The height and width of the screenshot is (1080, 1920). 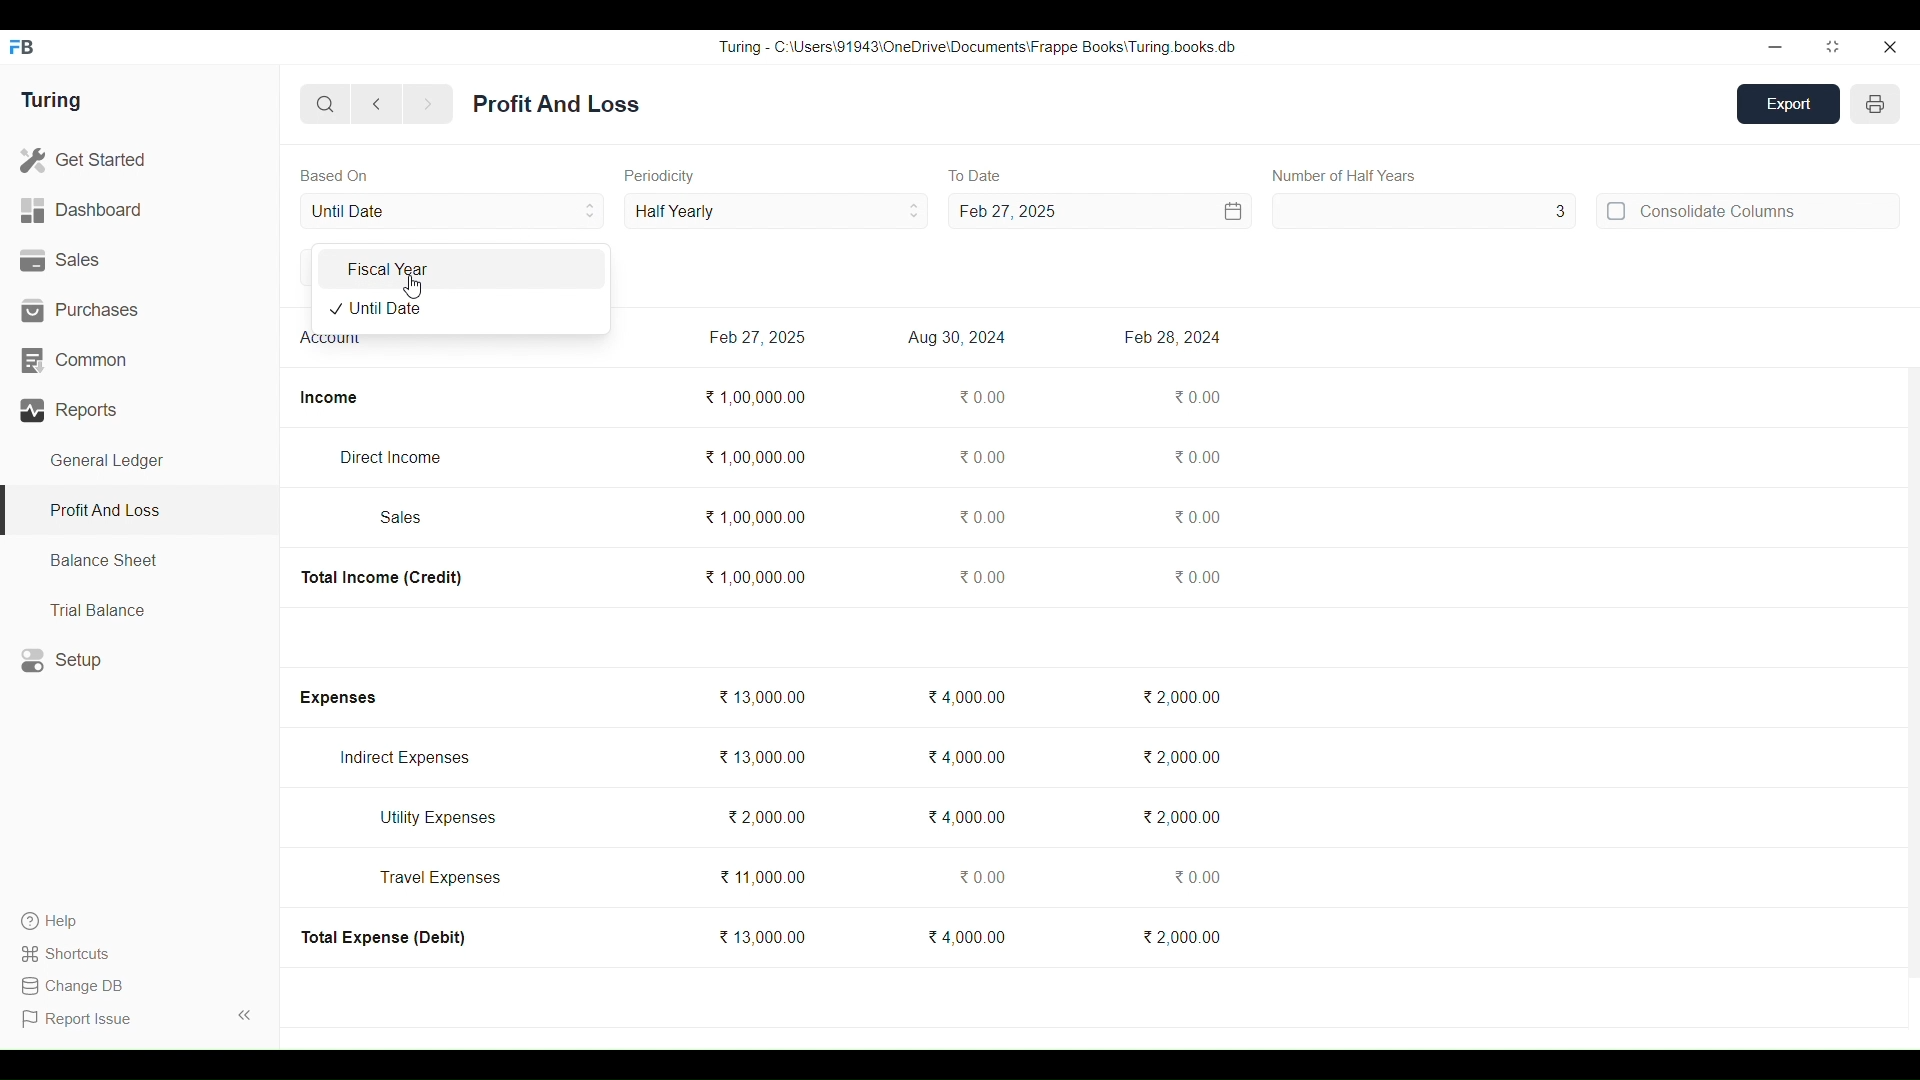 I want to click on Turing - C:\Users\91943\0neDrive\Documents Frappe Books\Turing books db, so click(x=978, y=46).